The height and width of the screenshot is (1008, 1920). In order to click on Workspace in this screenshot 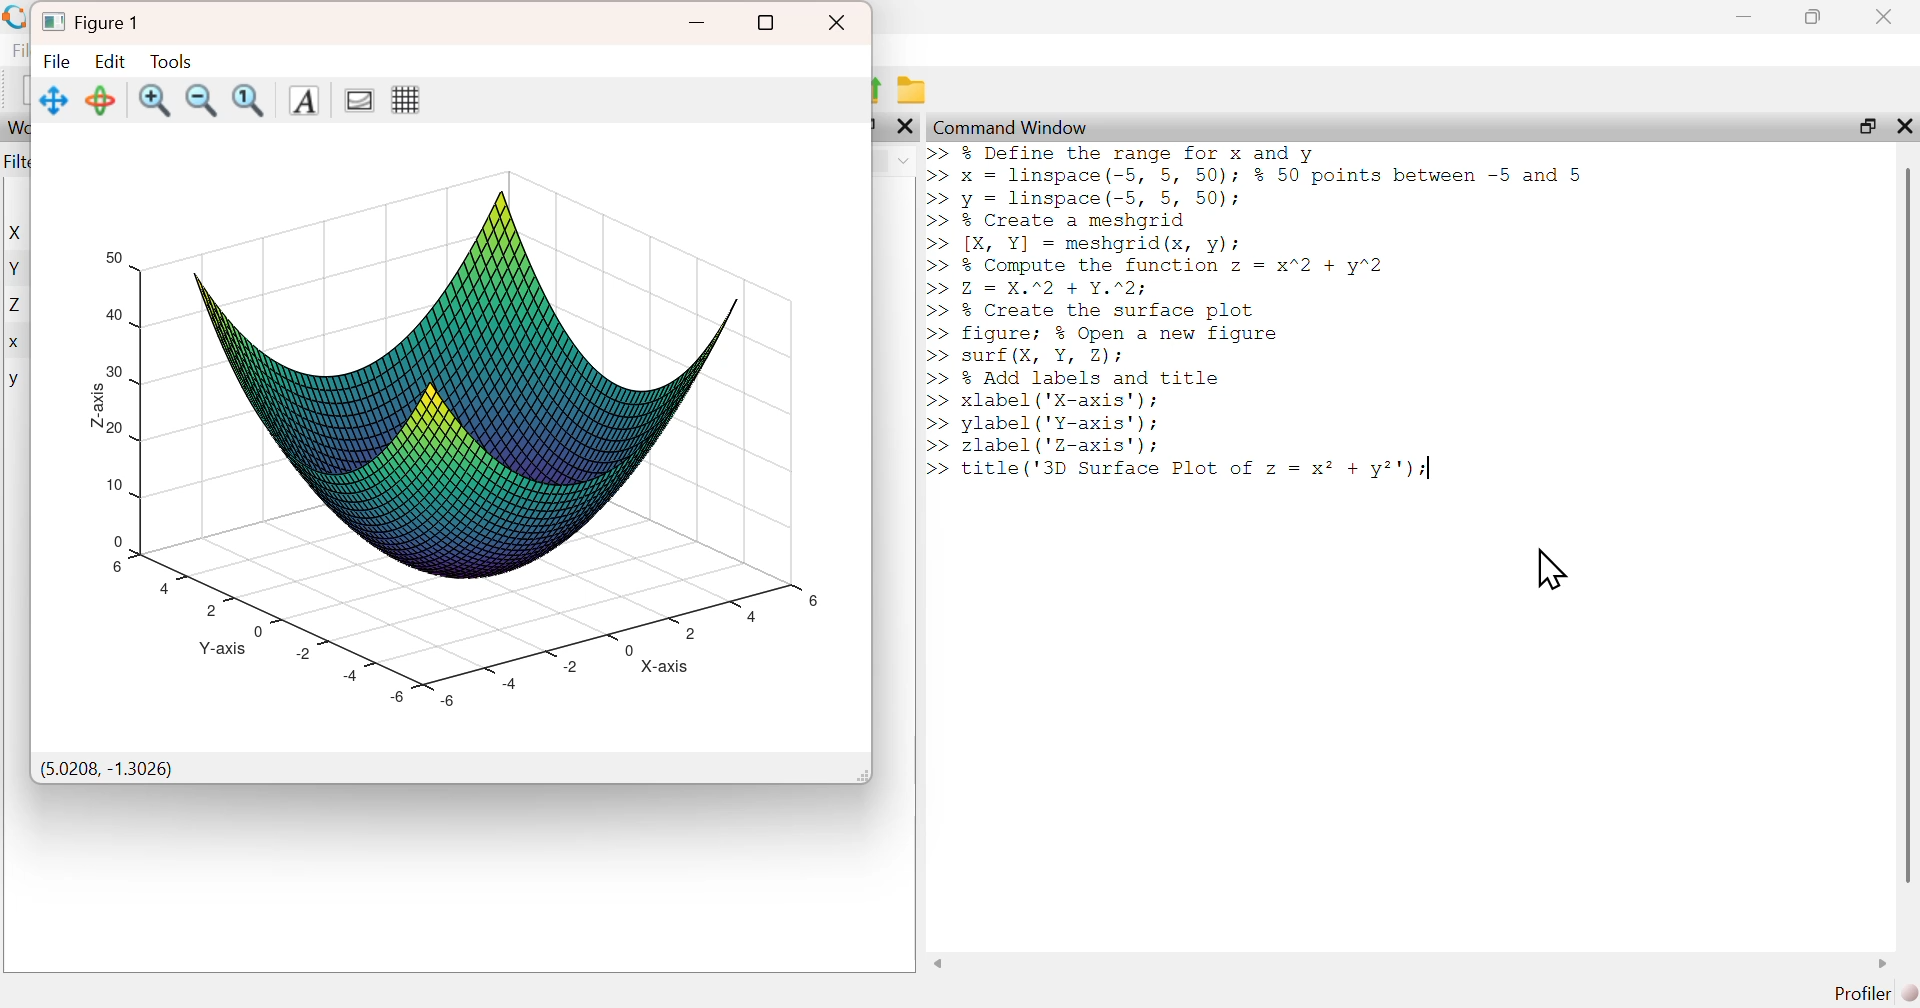, I will do `click(17, 128)`.